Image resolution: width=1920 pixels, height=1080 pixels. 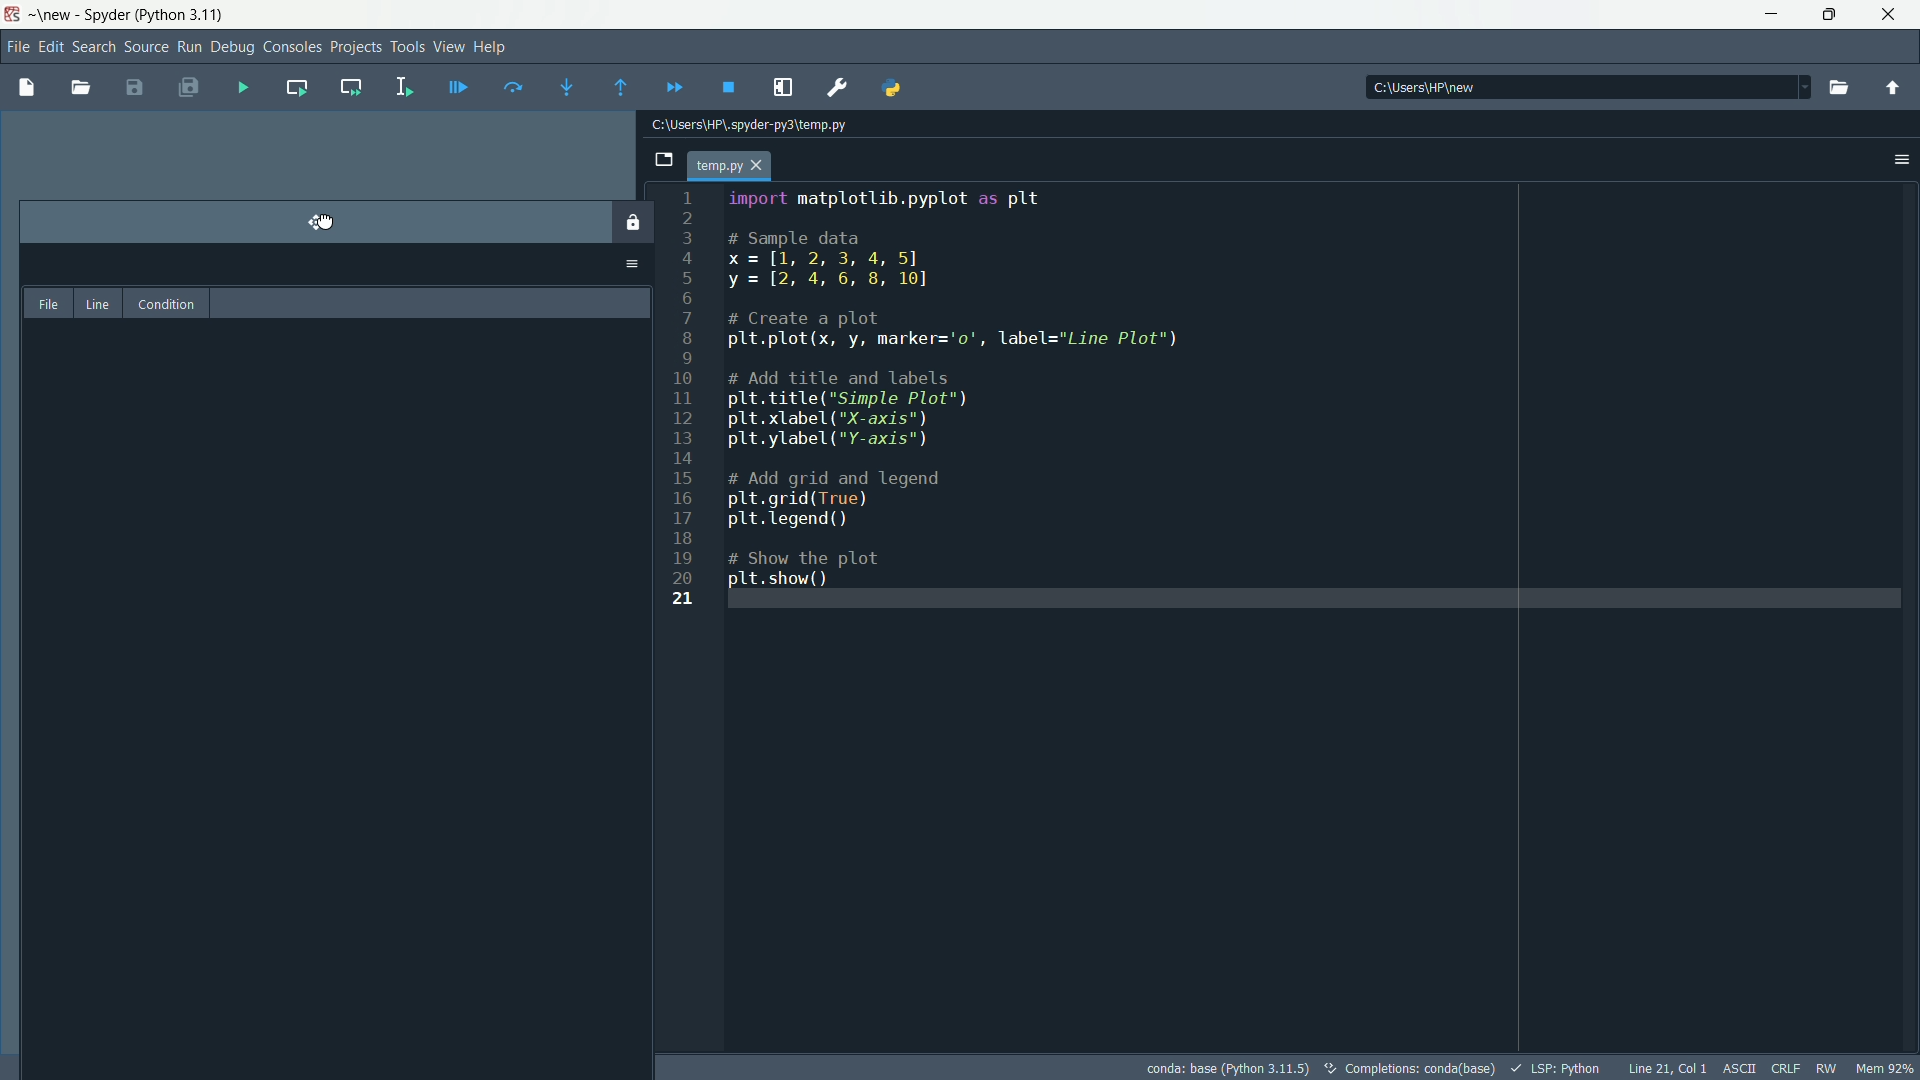 I want to click on help menu, so click(x=492, y=48).